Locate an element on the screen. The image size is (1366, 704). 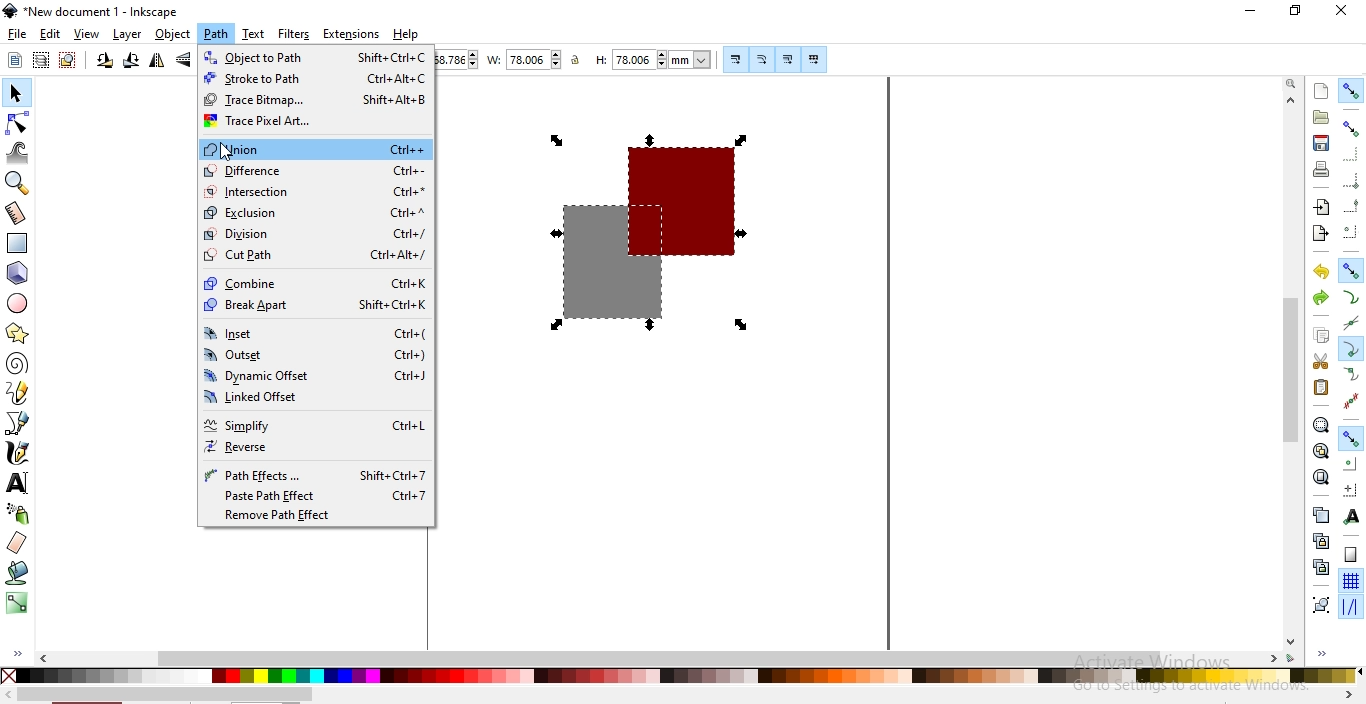
path effects is located at coordinates (315, 473).